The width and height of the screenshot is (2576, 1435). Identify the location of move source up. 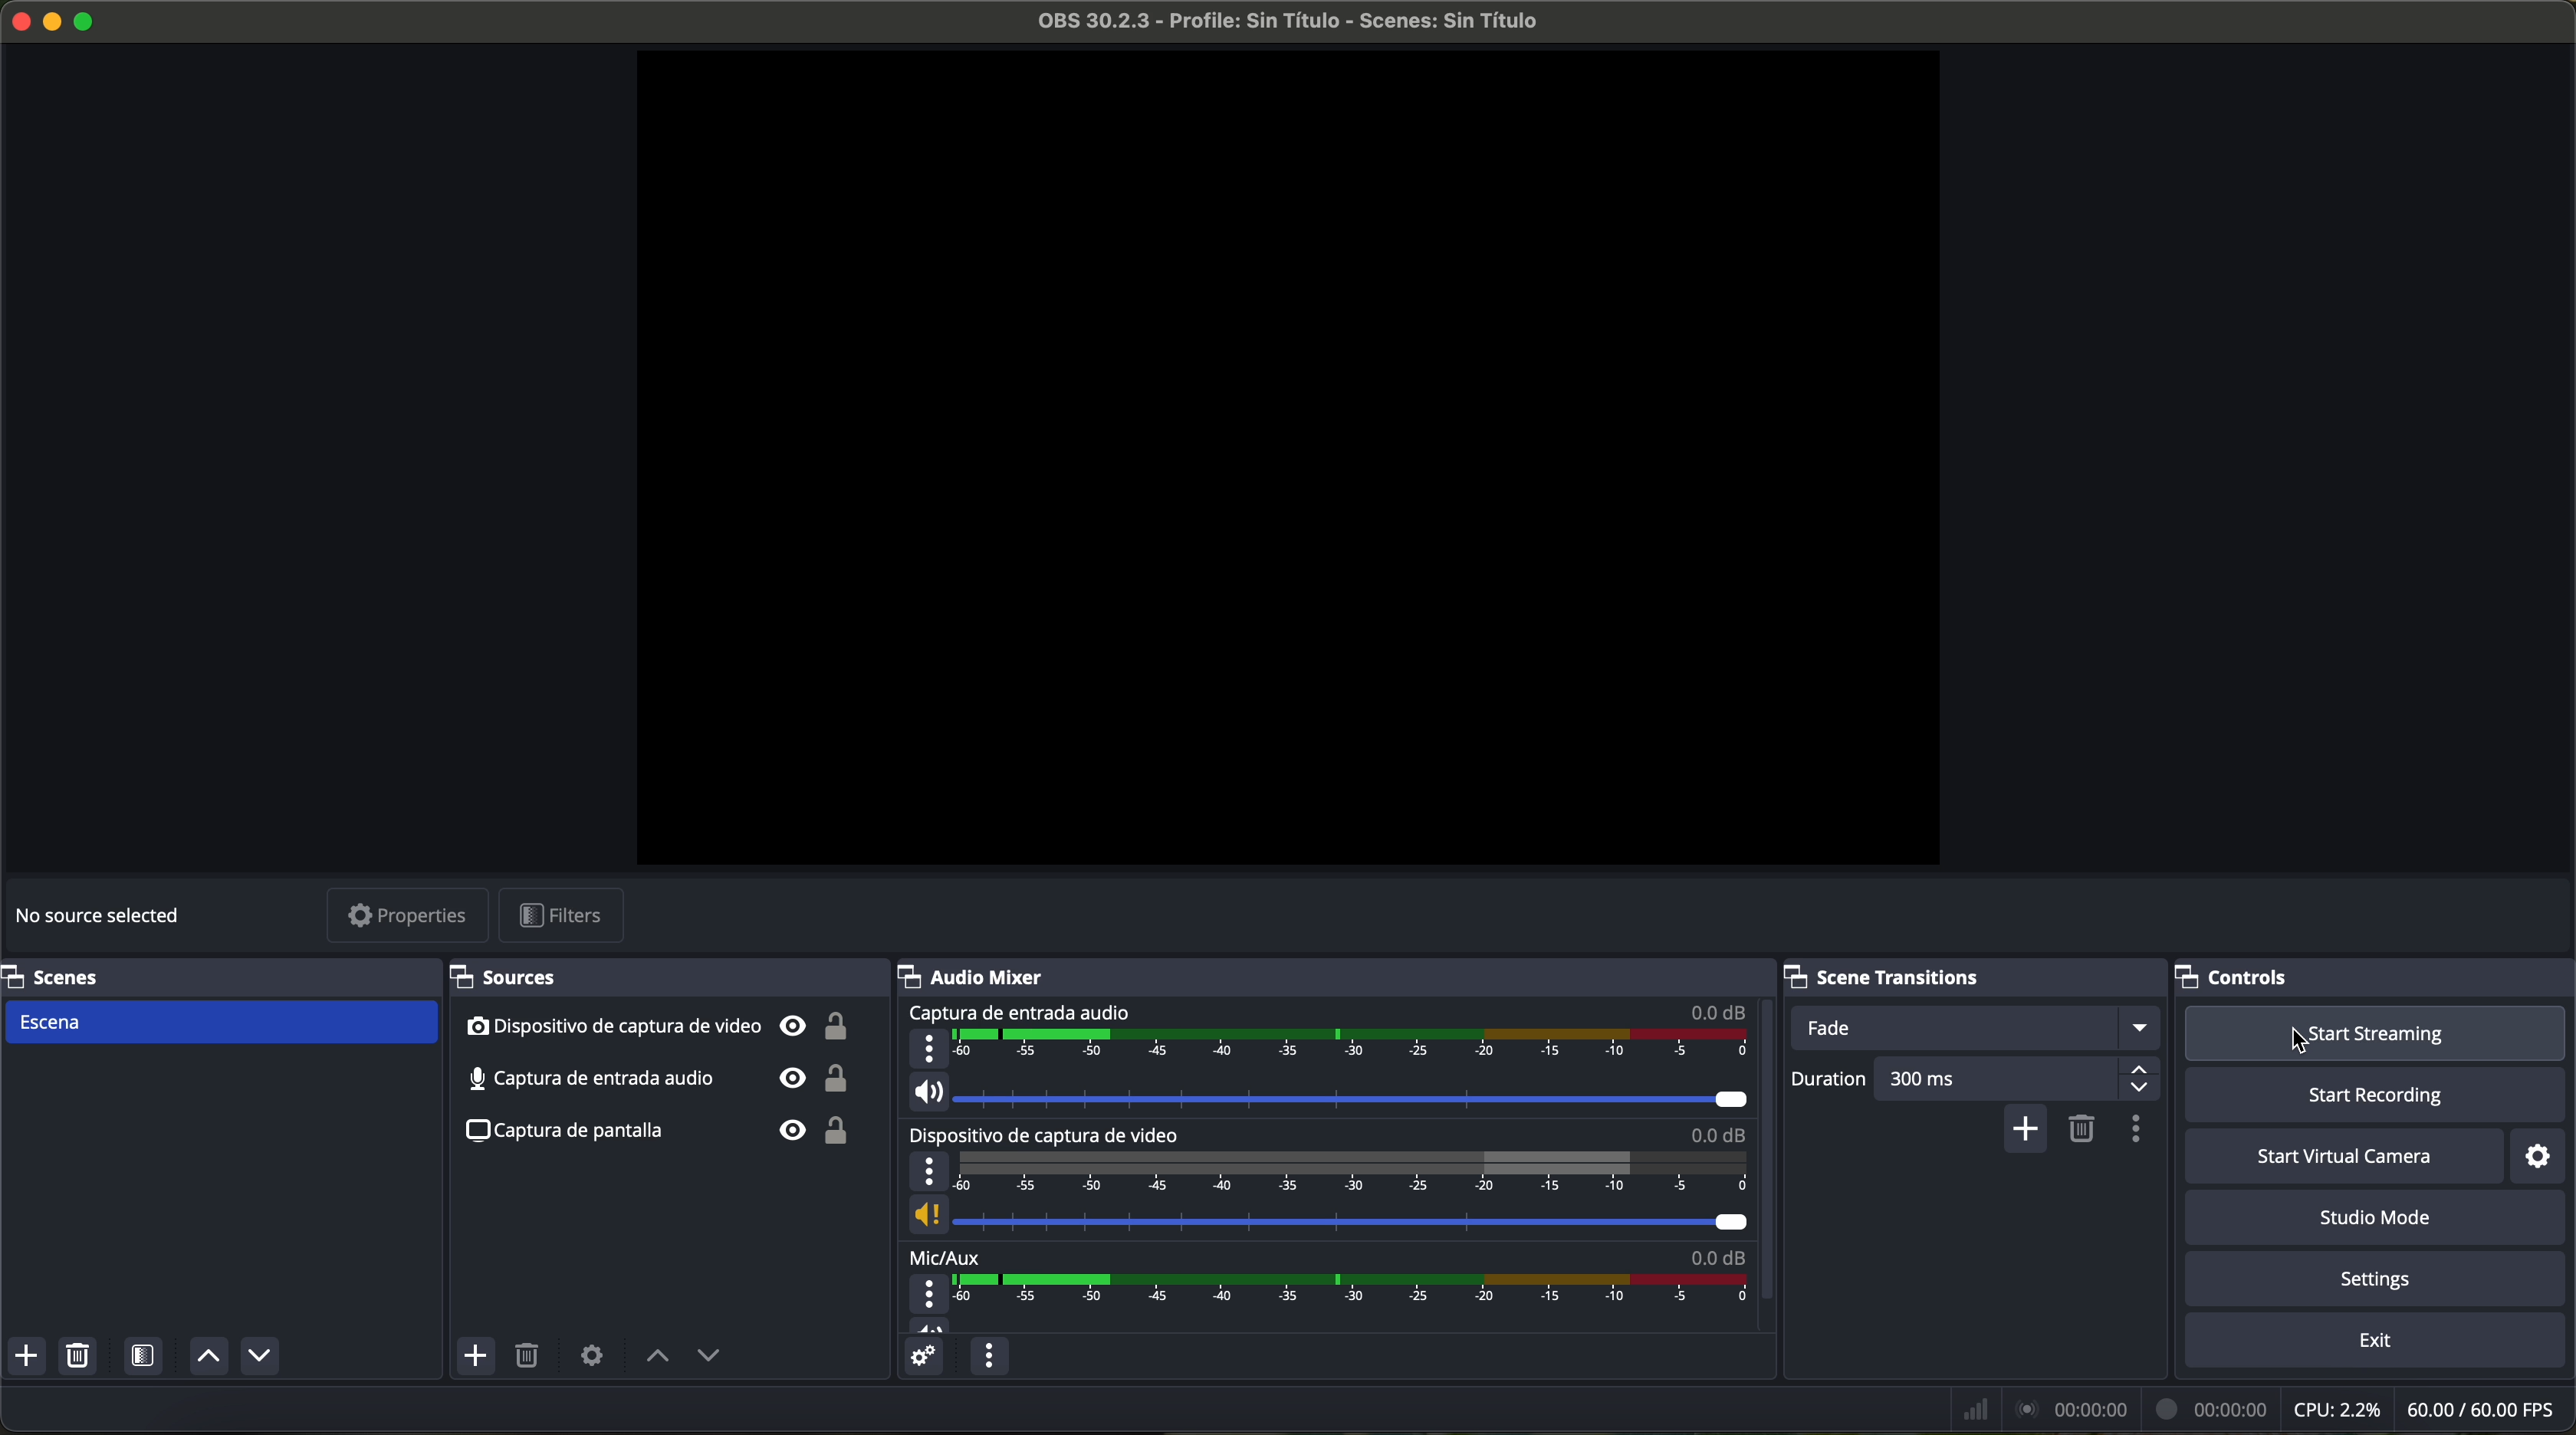
(658, 1357).